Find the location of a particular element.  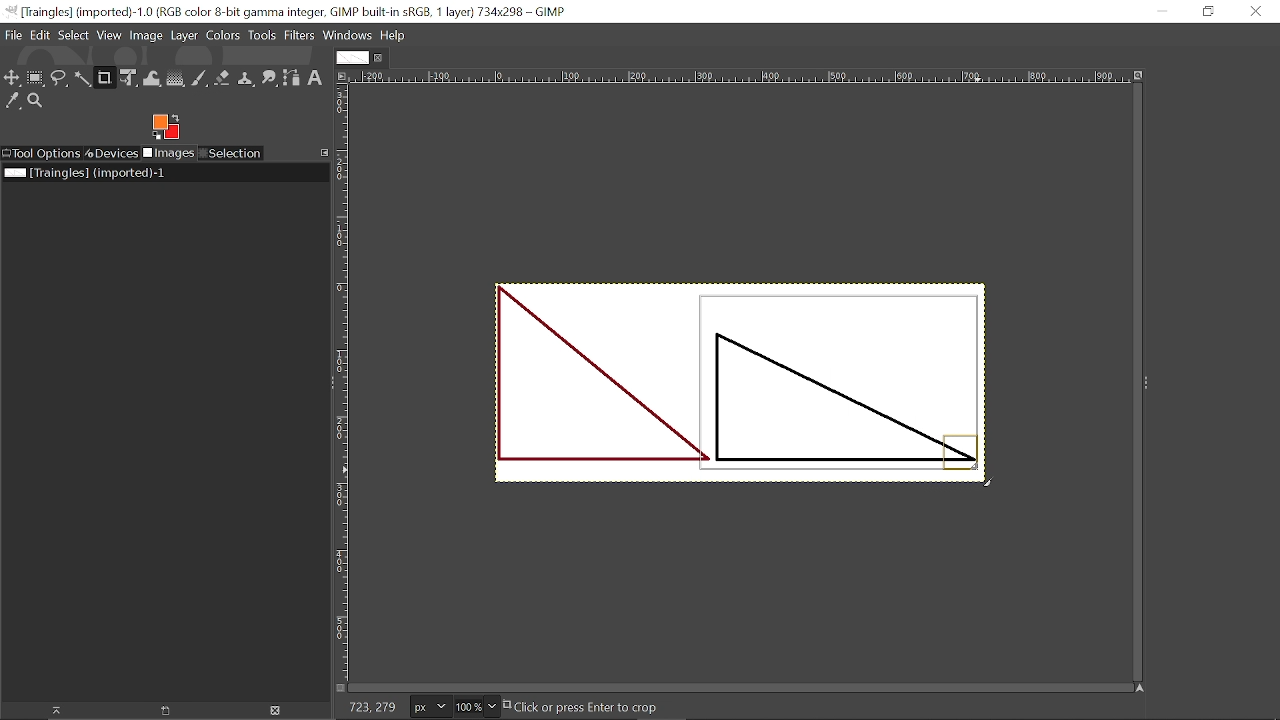

Access the image menu is located at coordinates (343, 77).